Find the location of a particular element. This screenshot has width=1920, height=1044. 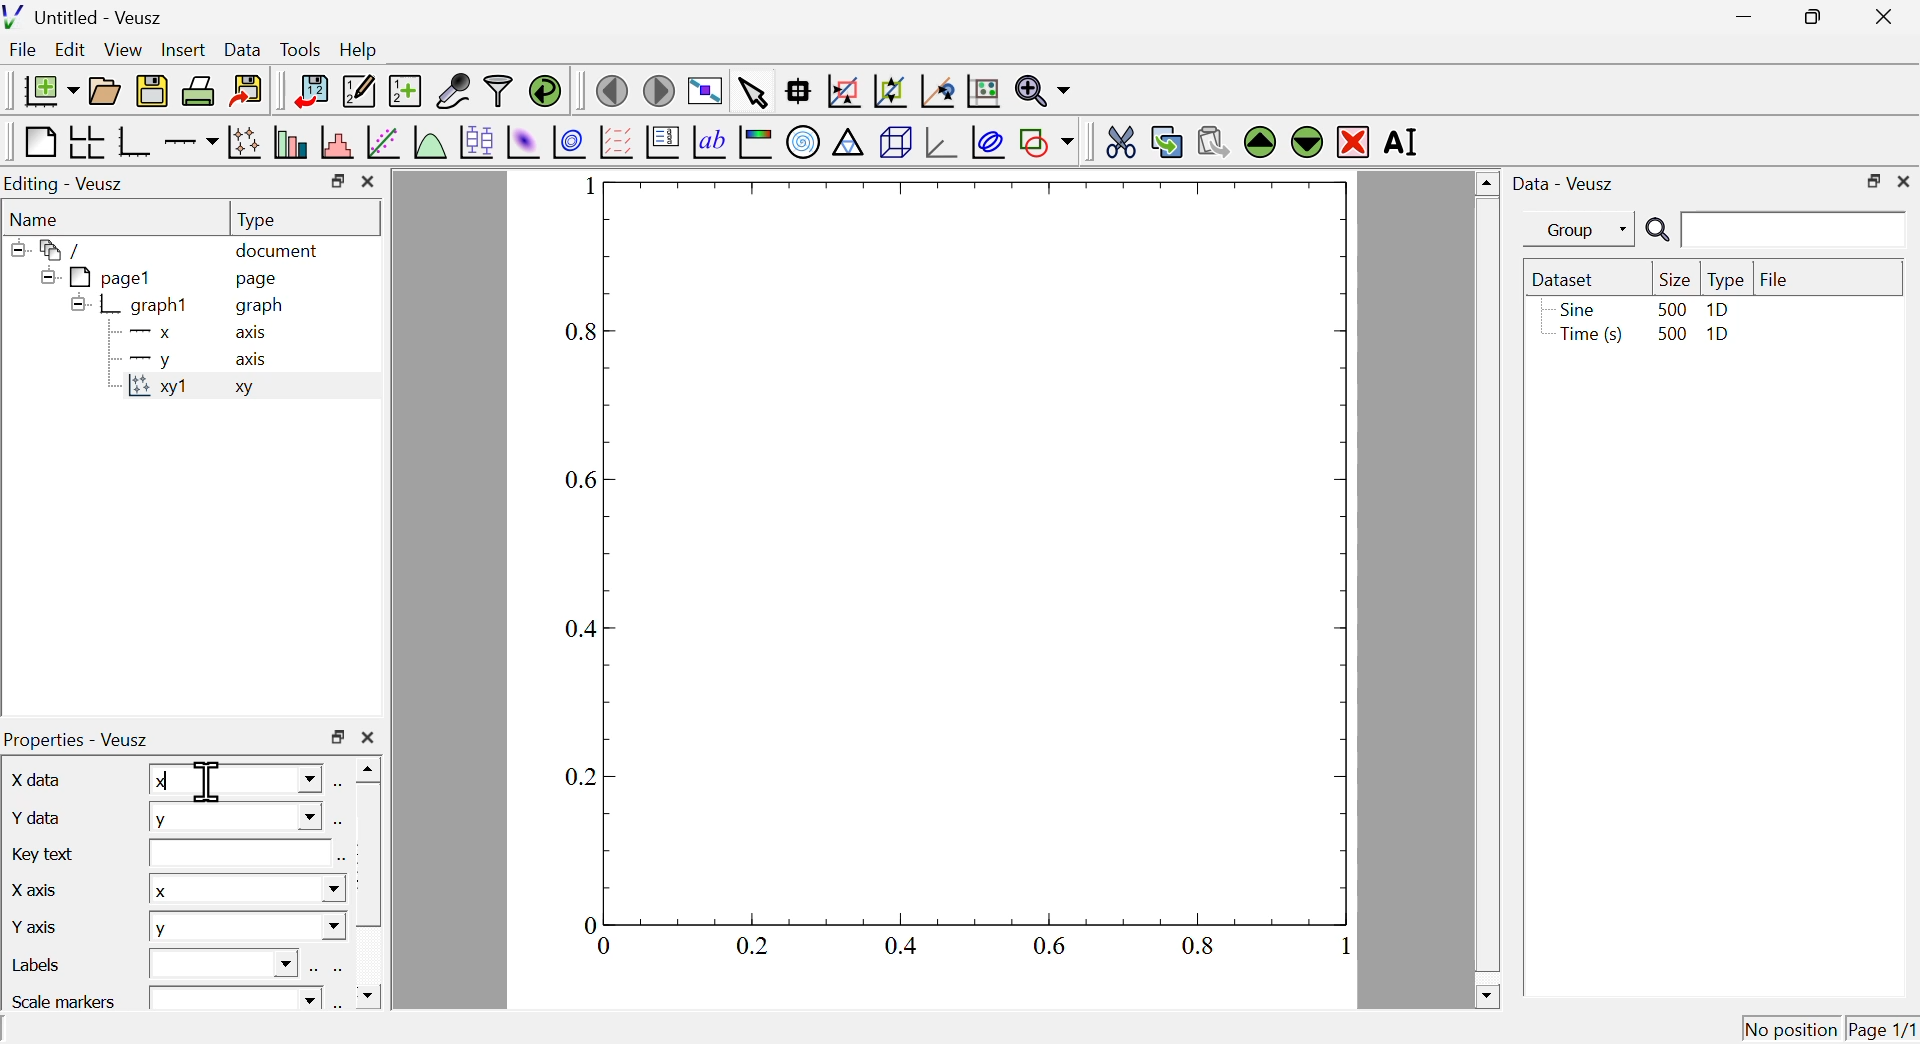

file is located at coordinates (1775, 277).